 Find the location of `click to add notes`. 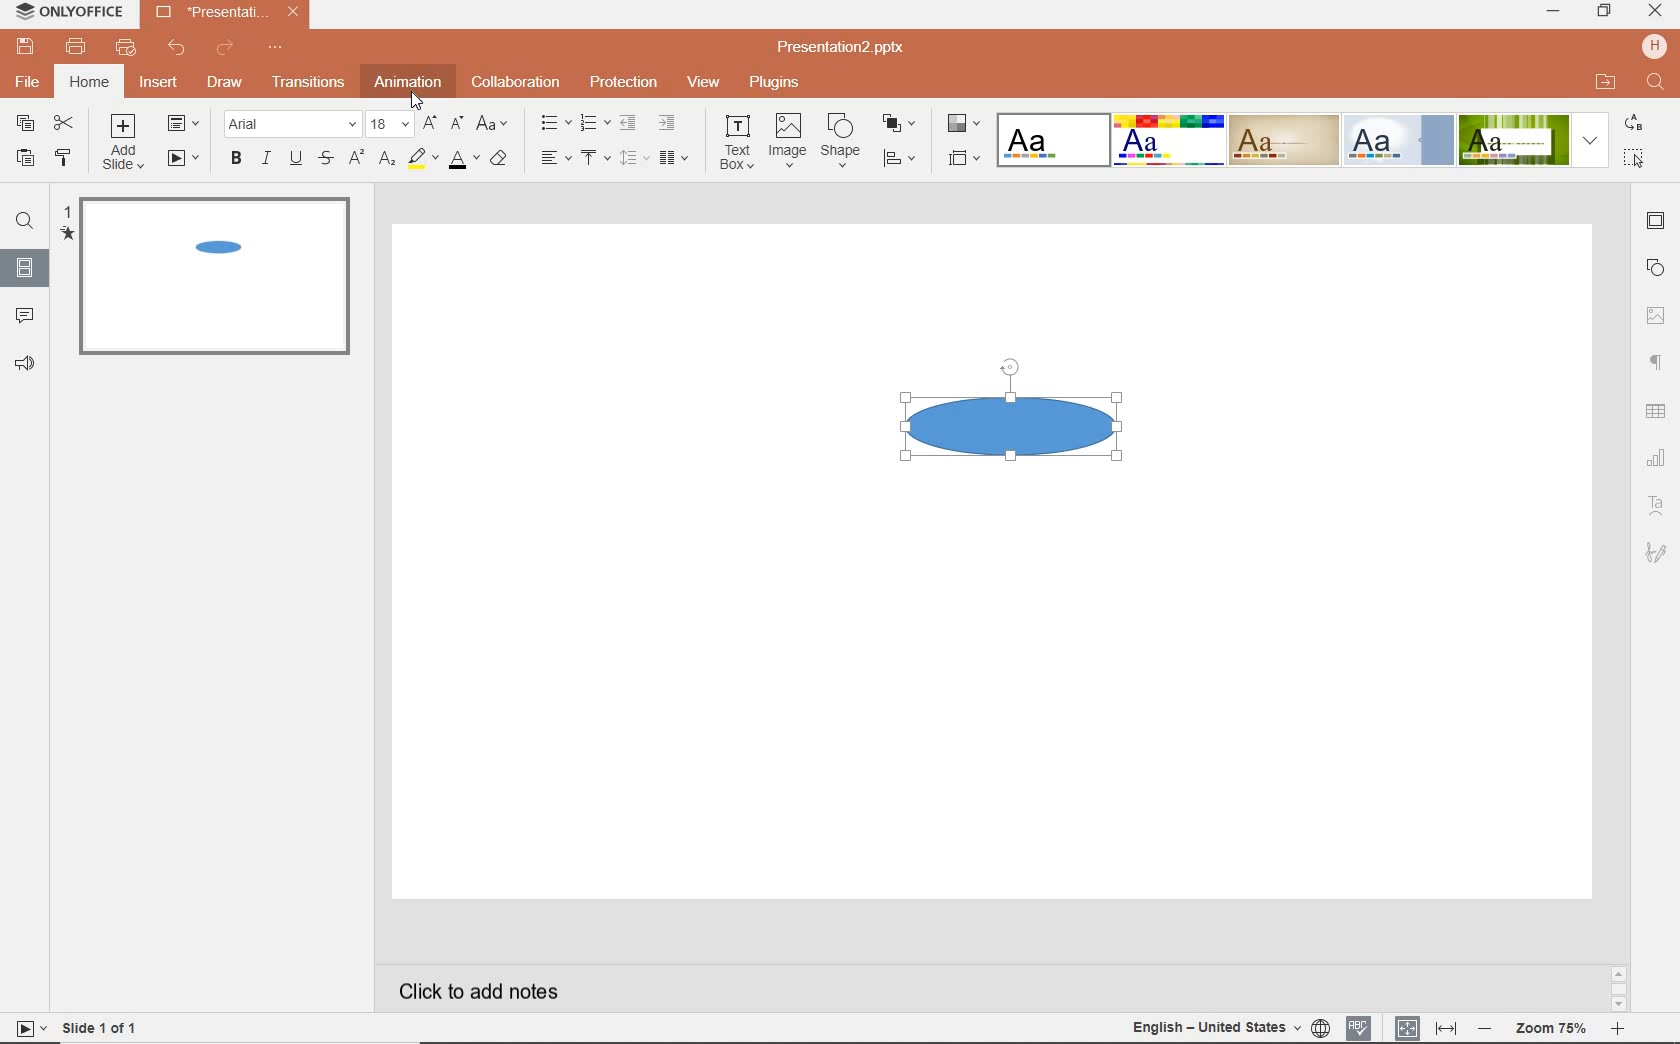

click to add notes is located at coordinates (482, 991).